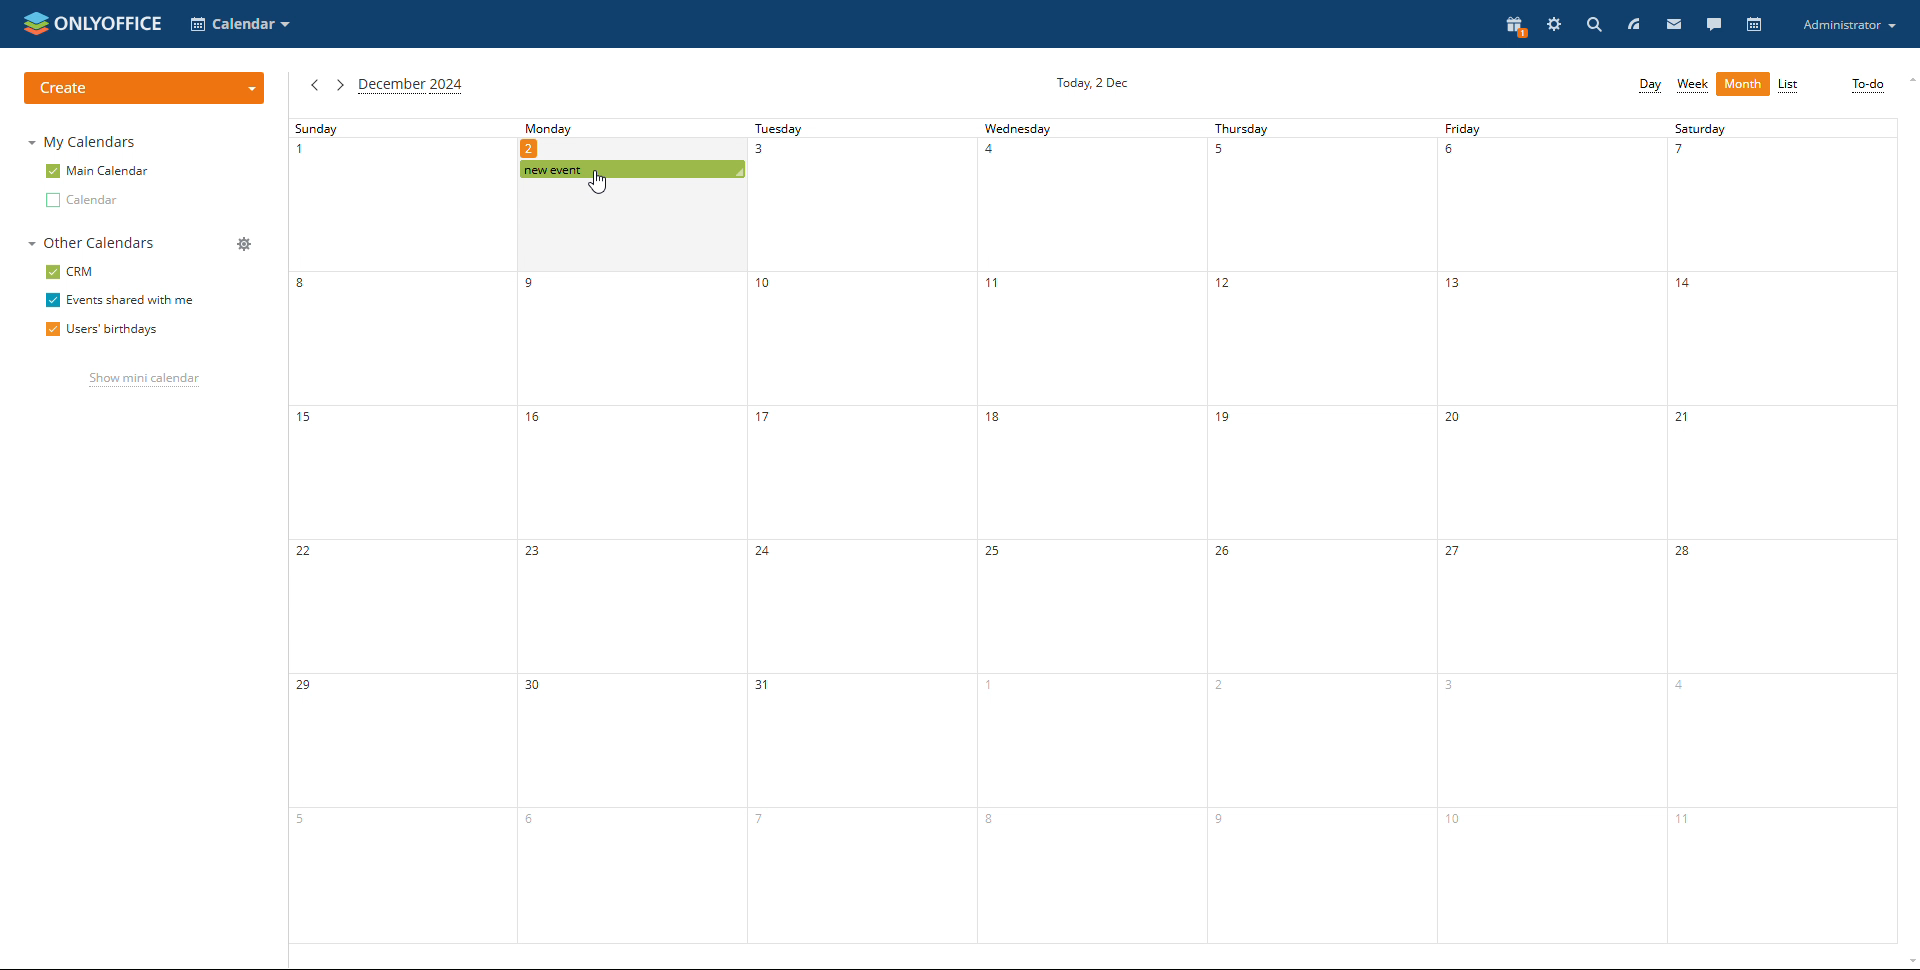  What do you see at coordinates (398, 528) in the screenshot?
I see `sunday's` at bounding box center [398, 528].